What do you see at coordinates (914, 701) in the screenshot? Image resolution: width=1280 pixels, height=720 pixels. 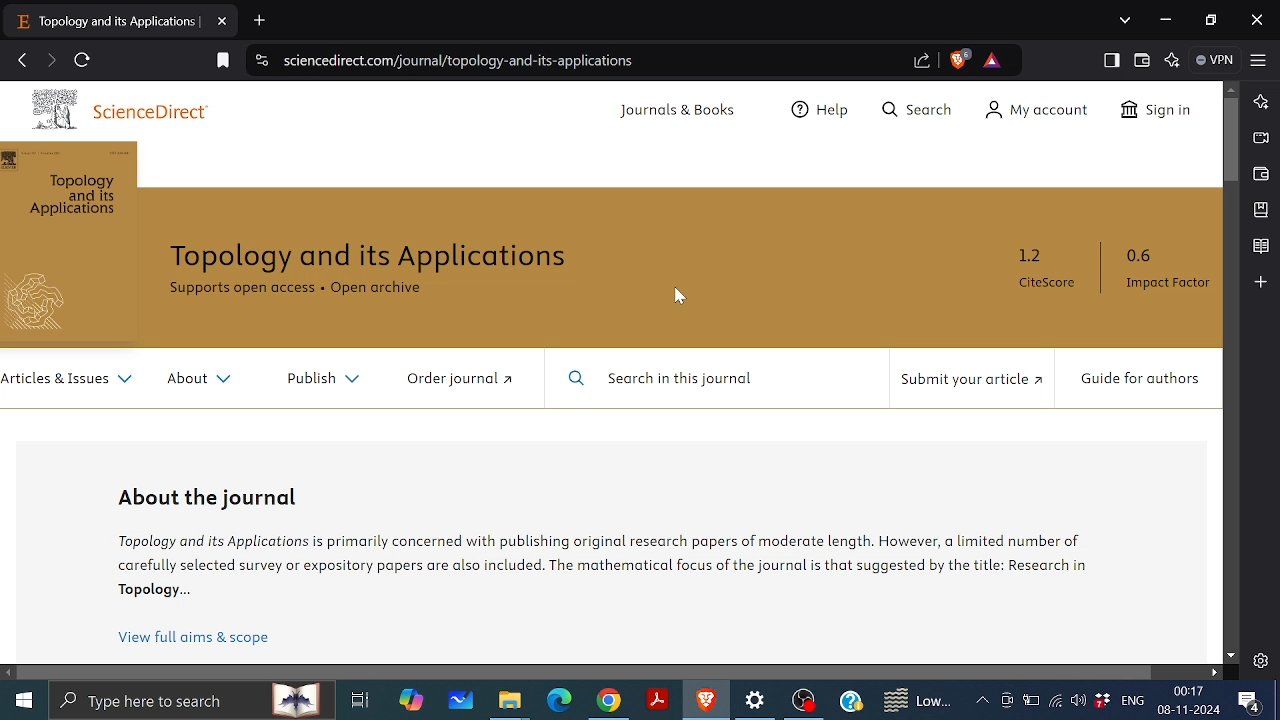 I see `Weather notifications` at bounding box center [914, 701].